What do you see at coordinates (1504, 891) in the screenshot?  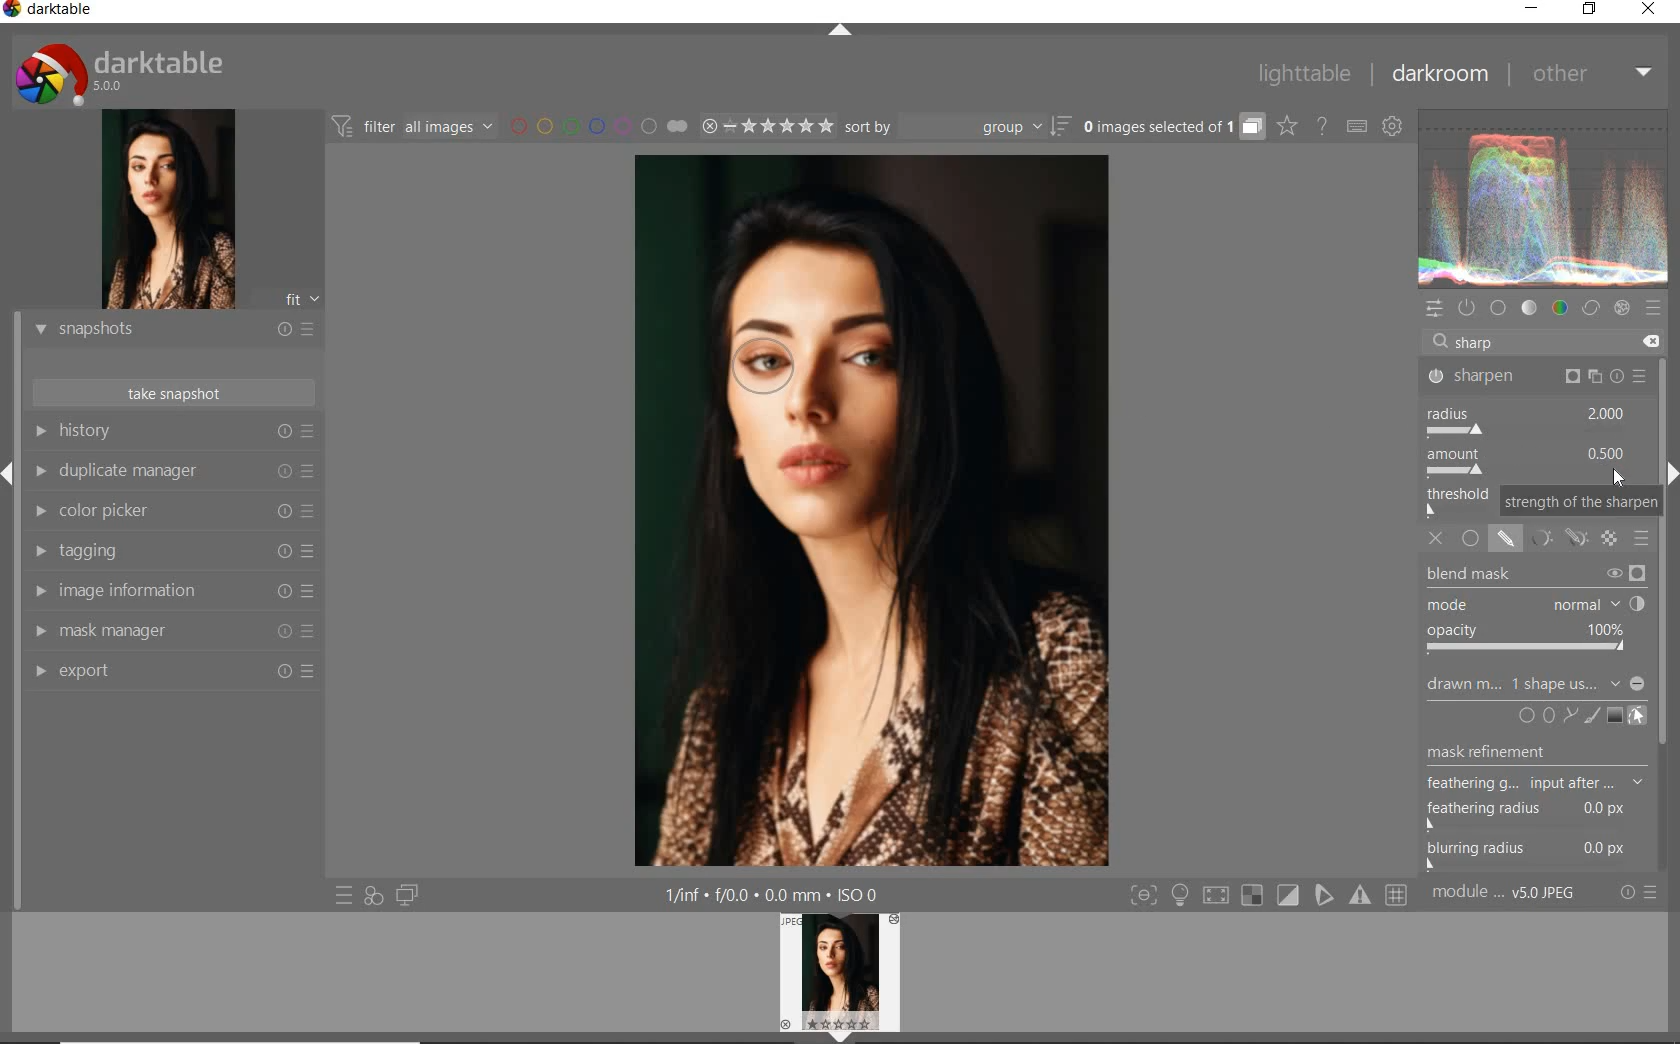 I see `module..v50JPEG` at bounding box center [1504, 891].